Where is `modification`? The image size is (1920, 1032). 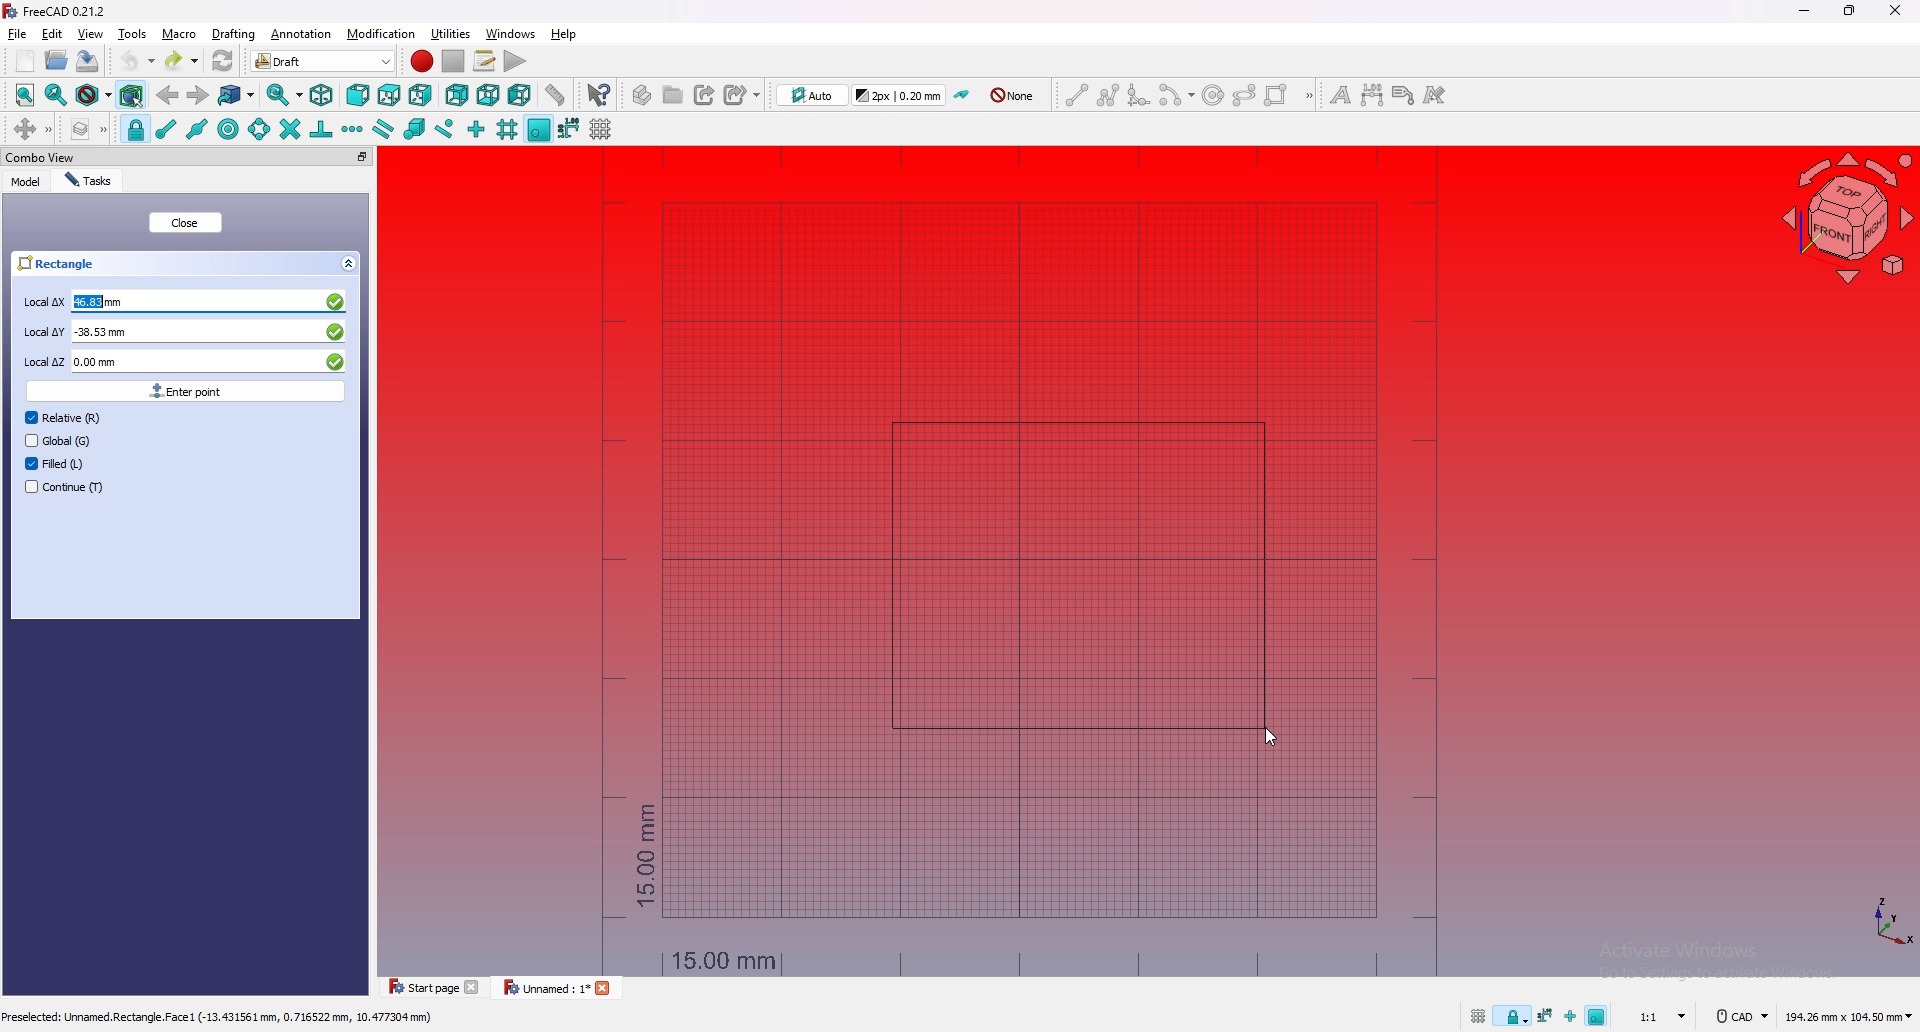 modification is located at coordinates (383, 34).